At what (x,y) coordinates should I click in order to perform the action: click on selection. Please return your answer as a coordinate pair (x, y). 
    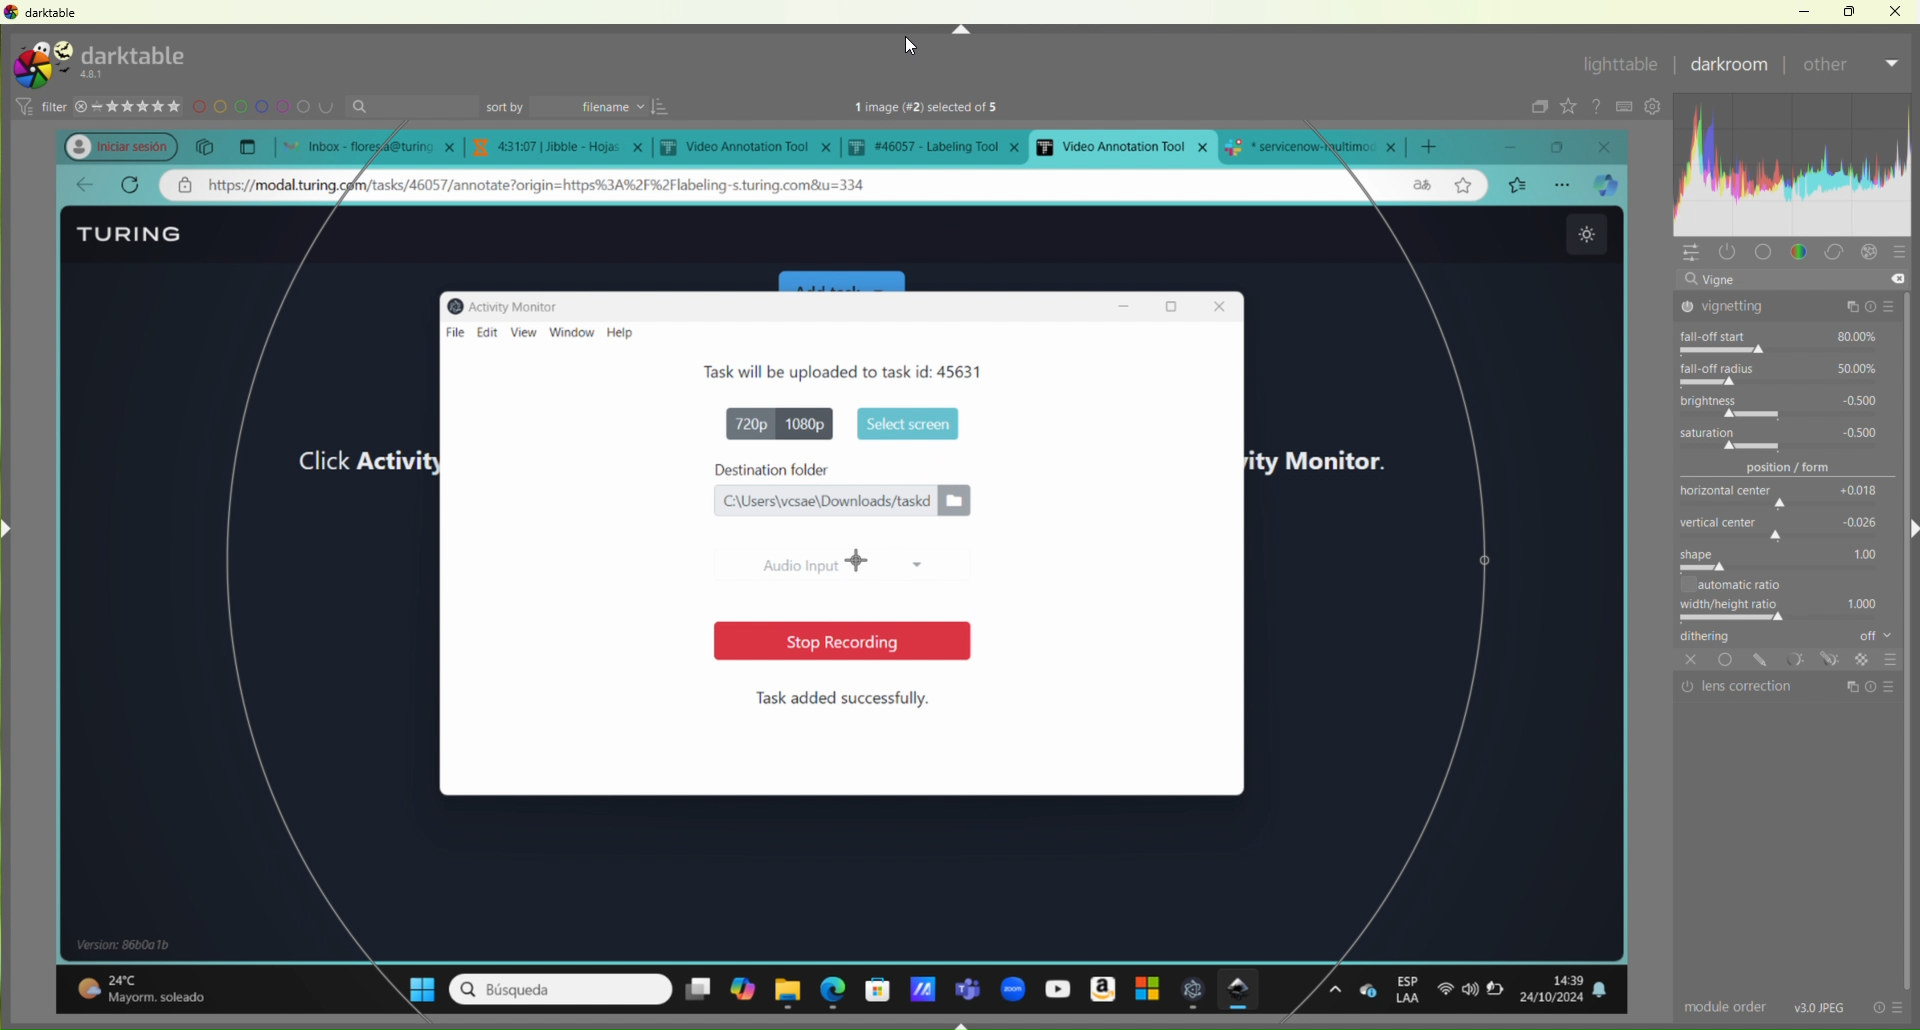
    Looking at the image, I should click on (1483, 578).